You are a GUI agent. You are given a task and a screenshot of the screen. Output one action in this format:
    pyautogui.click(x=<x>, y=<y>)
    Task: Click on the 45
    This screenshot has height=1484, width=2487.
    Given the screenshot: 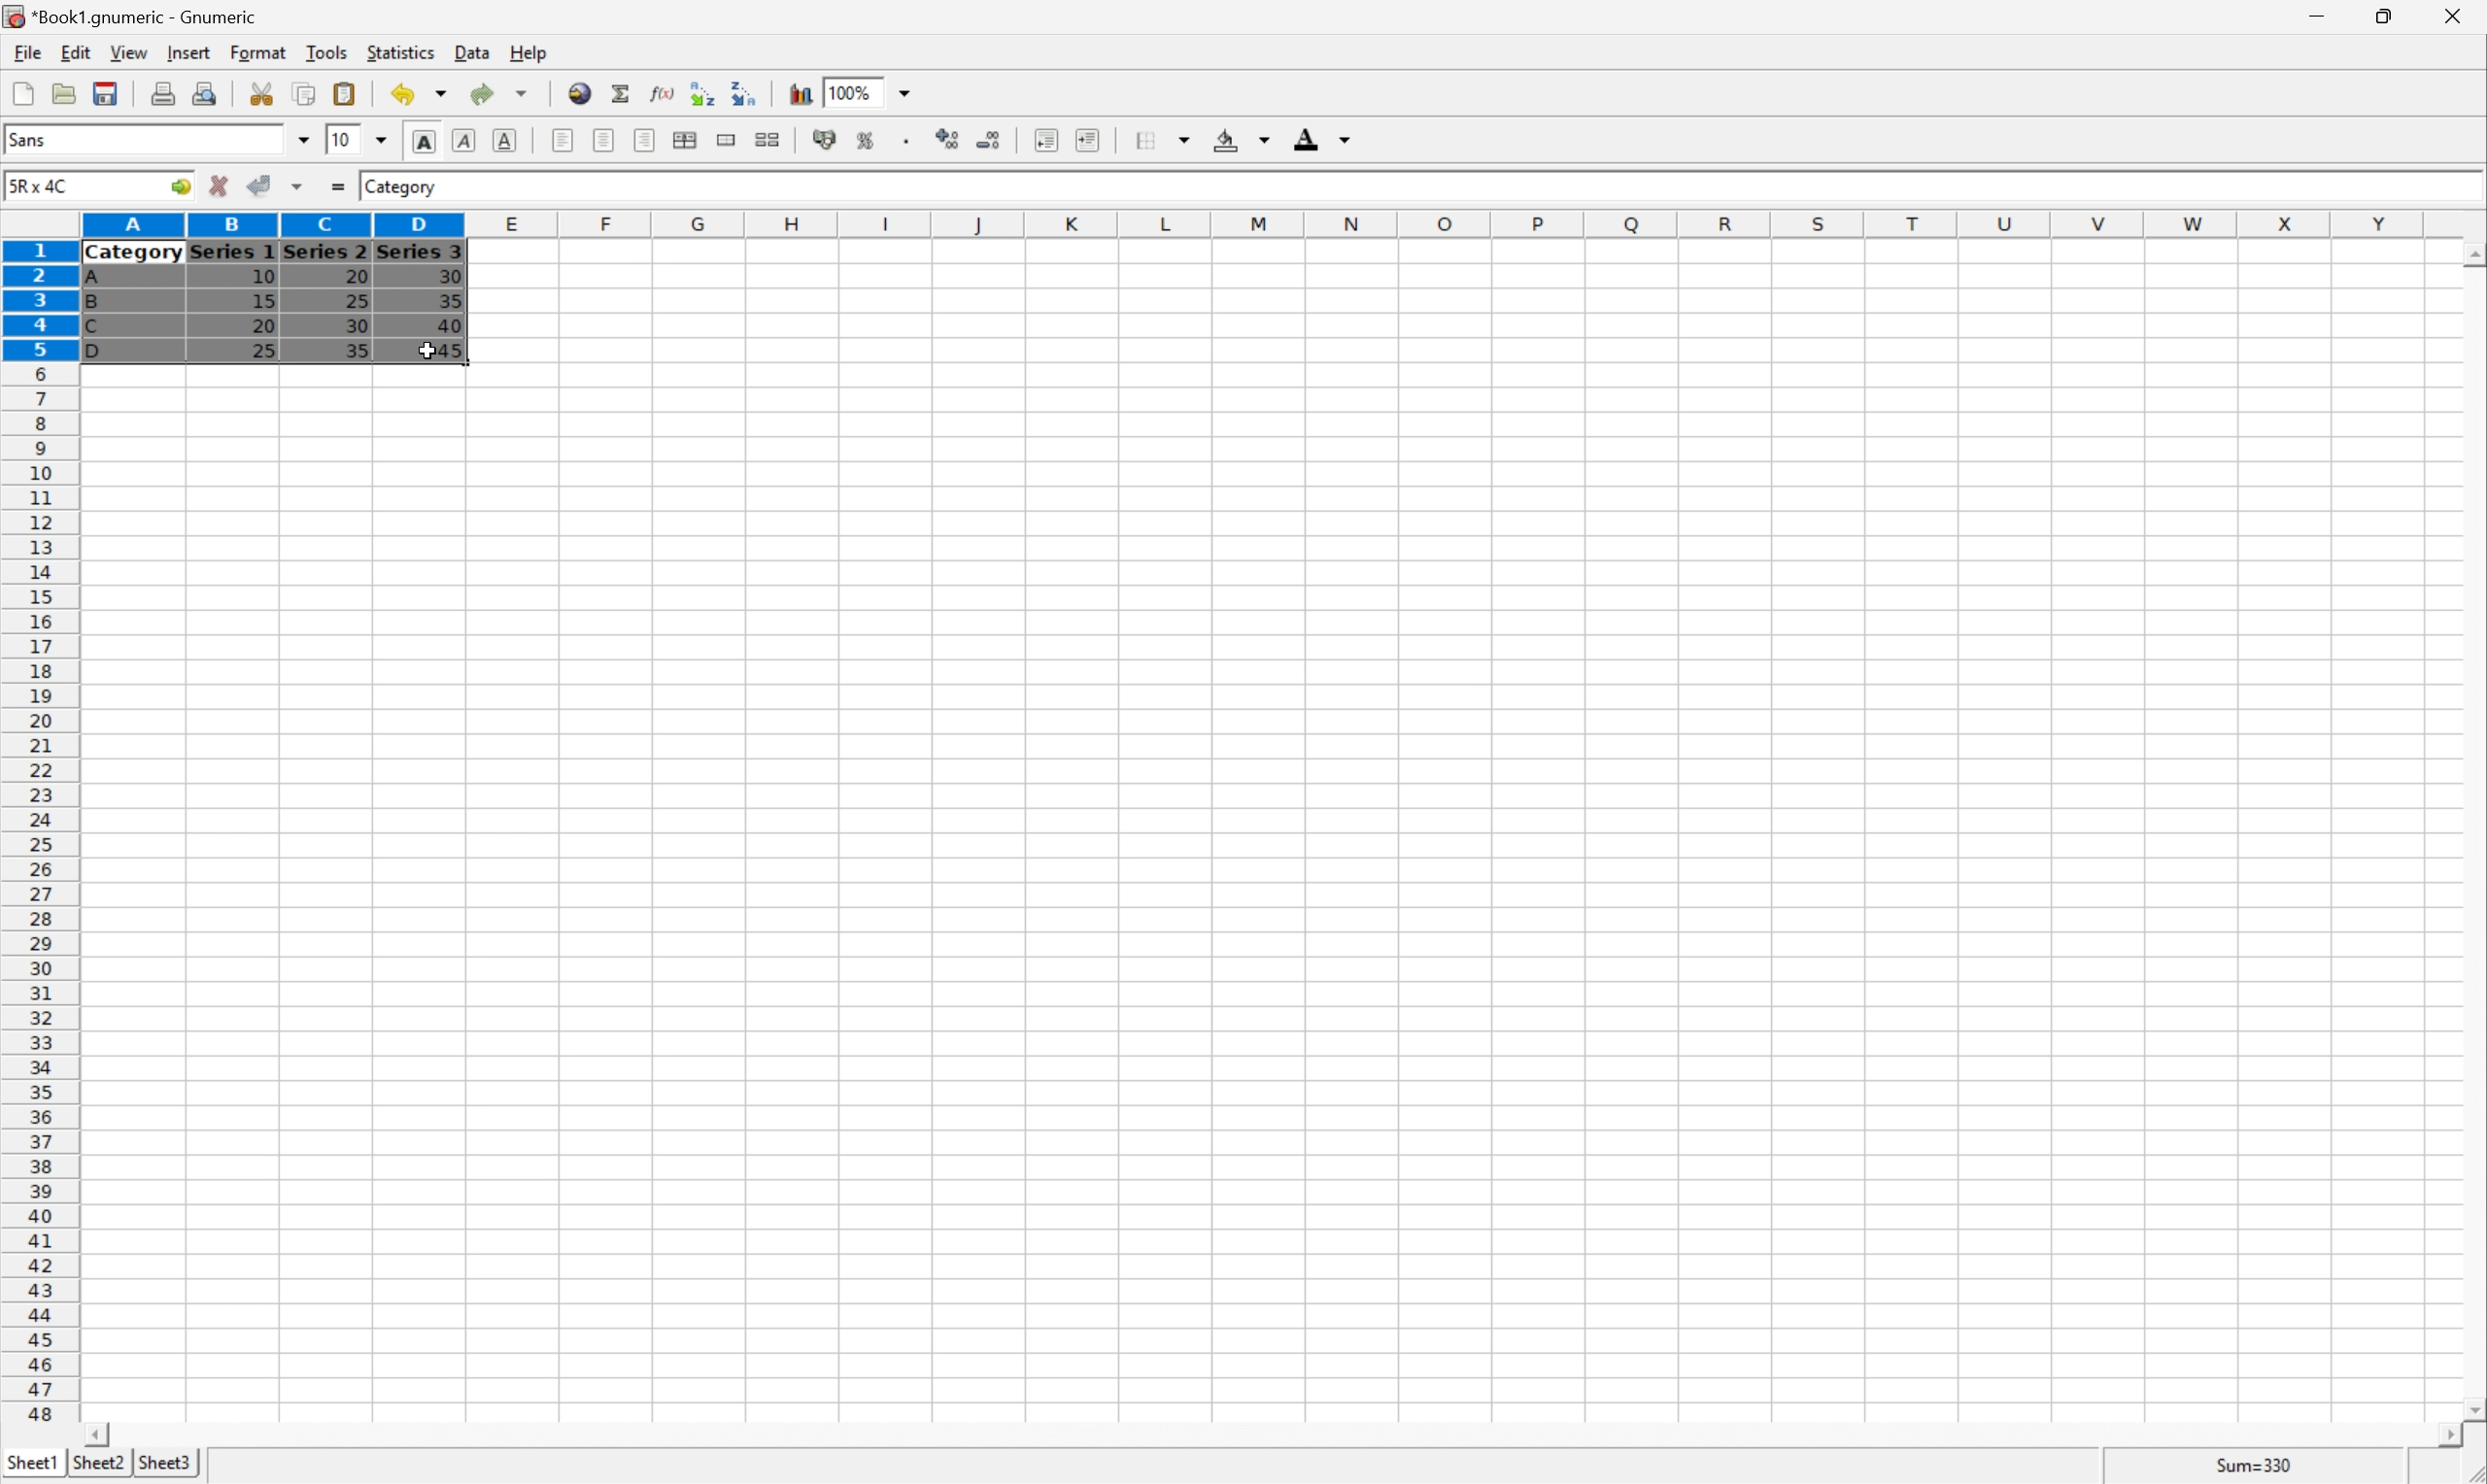 What is the action you would take?
    pyautogui.click(x=449, y=349)
    